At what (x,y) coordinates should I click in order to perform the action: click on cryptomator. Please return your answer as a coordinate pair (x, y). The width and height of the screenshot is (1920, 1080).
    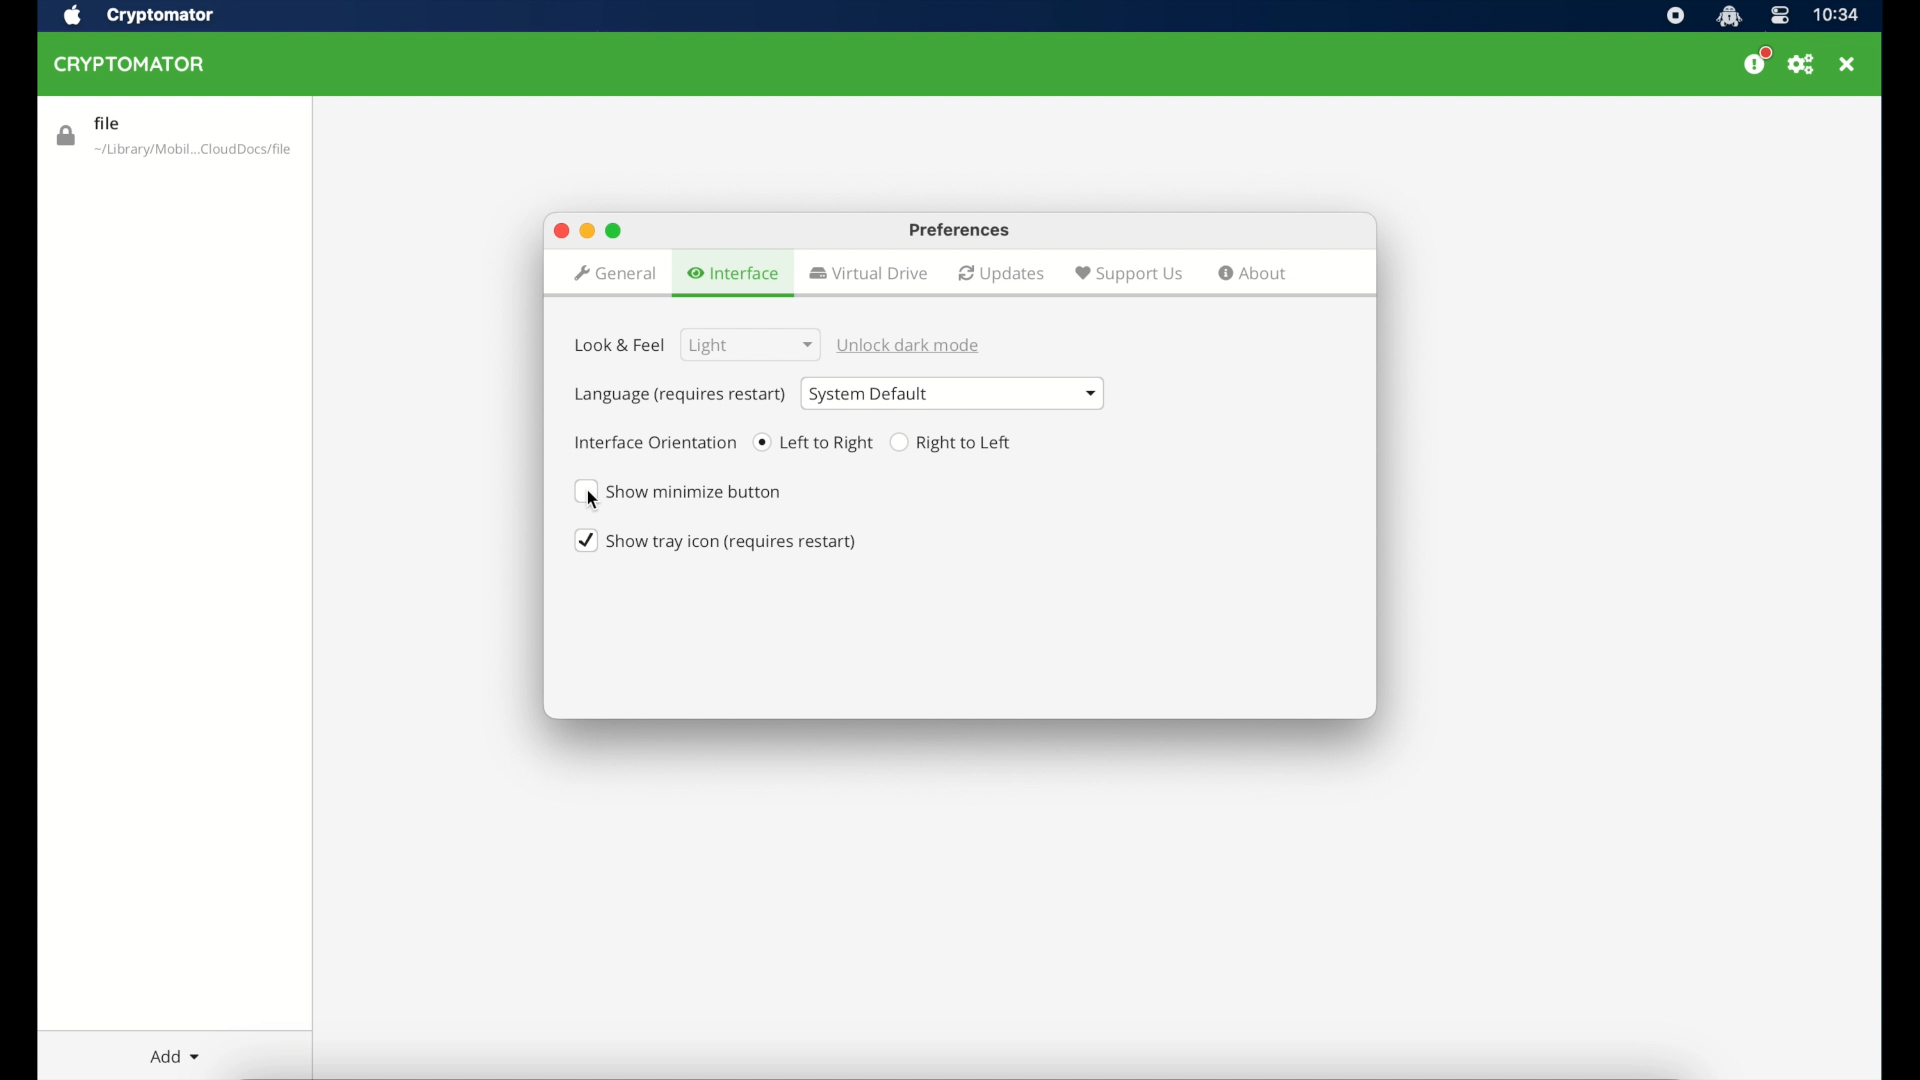
    Looking at the image, I should click on (161, 15).